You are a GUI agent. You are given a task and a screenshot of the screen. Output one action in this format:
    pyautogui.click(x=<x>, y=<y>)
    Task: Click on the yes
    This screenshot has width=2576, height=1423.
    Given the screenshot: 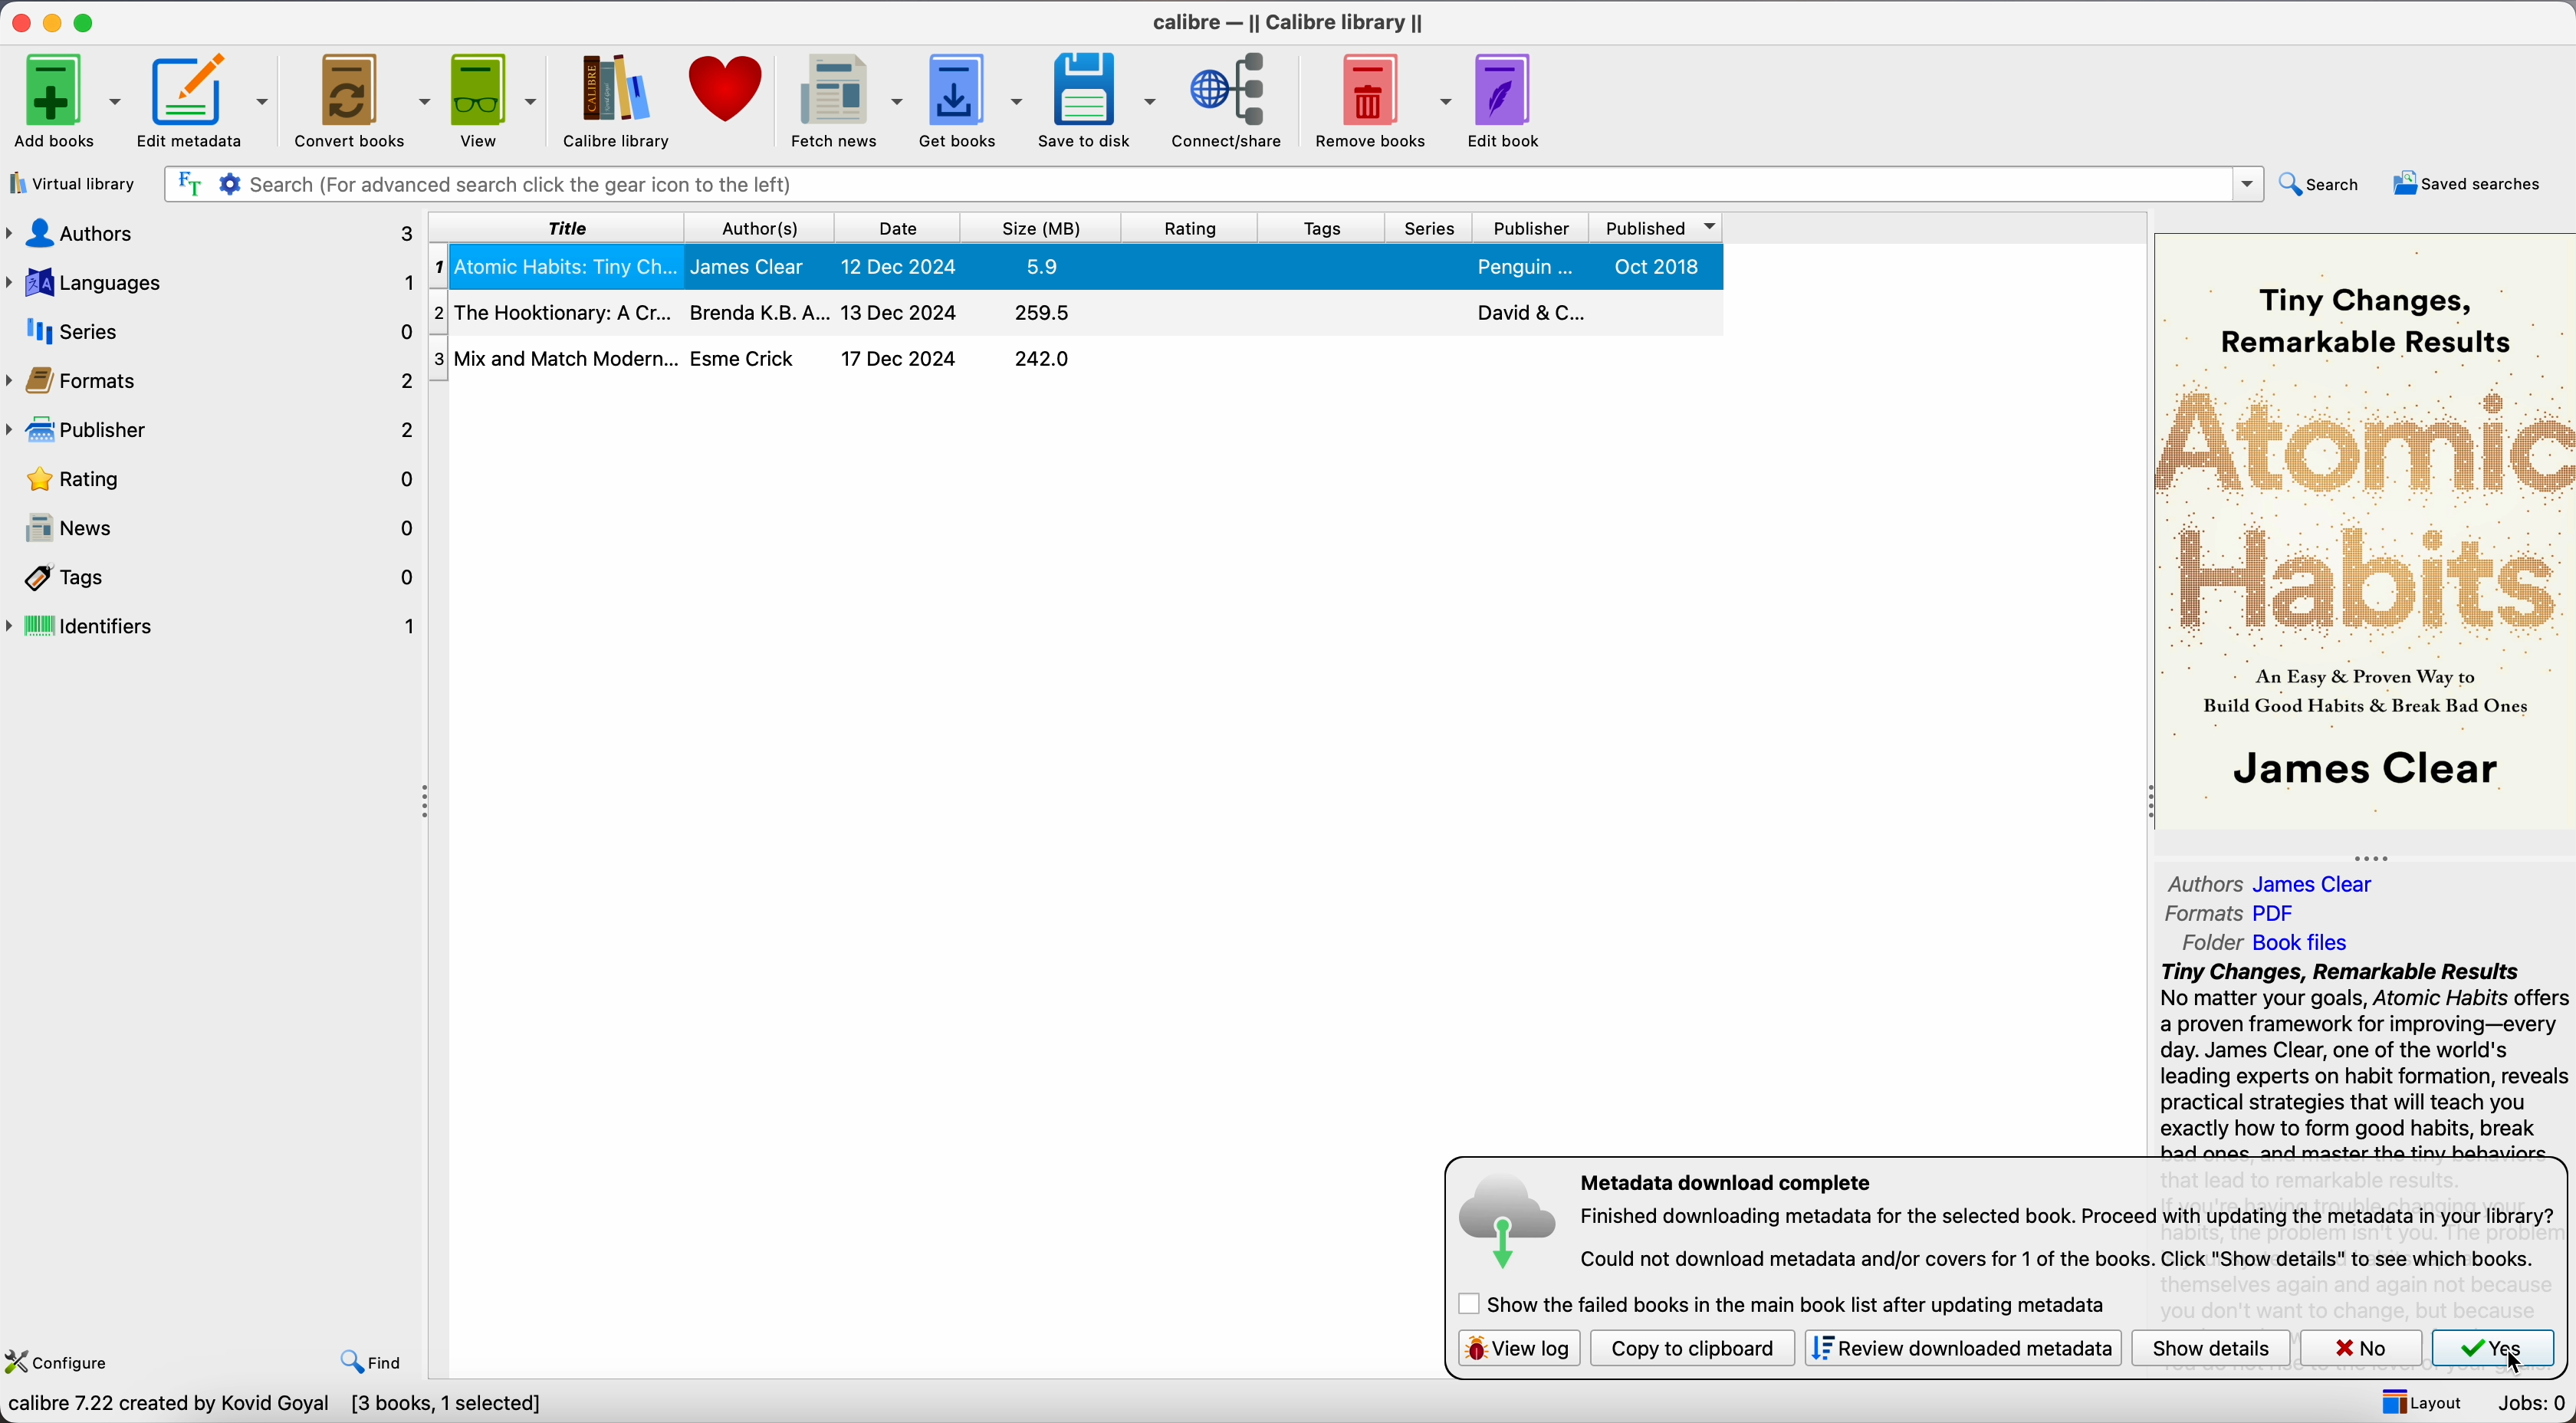 What is the action you would take?
    pyautogui.click(x=2494, y=1348)
    